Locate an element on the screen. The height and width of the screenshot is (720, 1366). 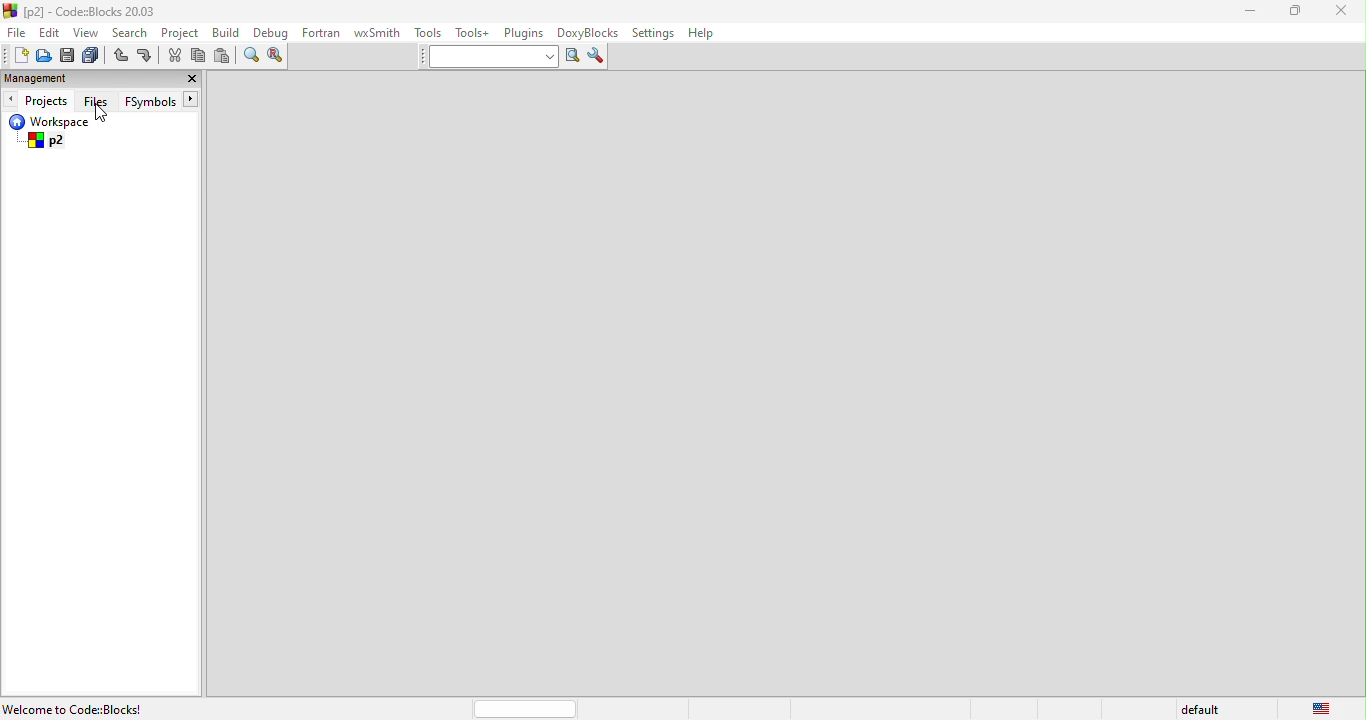
debug is located at coordinates (271, 34).